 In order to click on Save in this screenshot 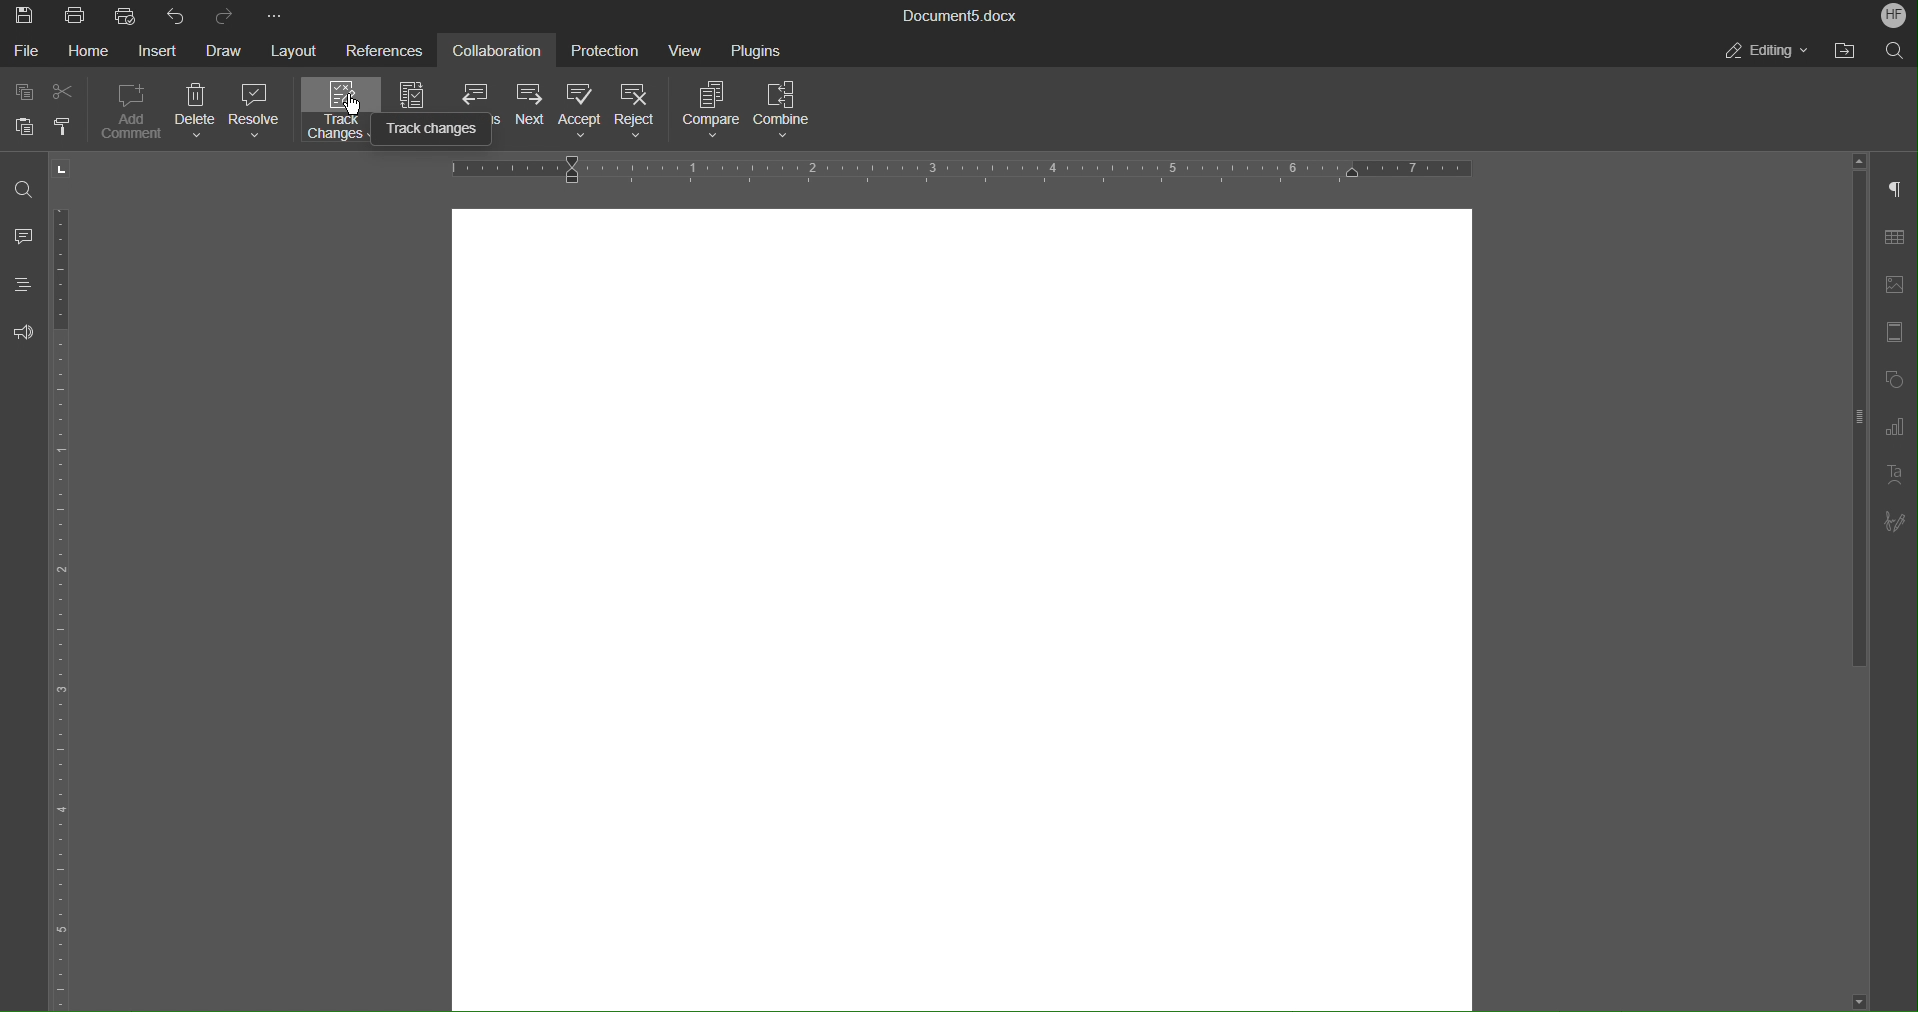, I will do `click(26, 16)`.